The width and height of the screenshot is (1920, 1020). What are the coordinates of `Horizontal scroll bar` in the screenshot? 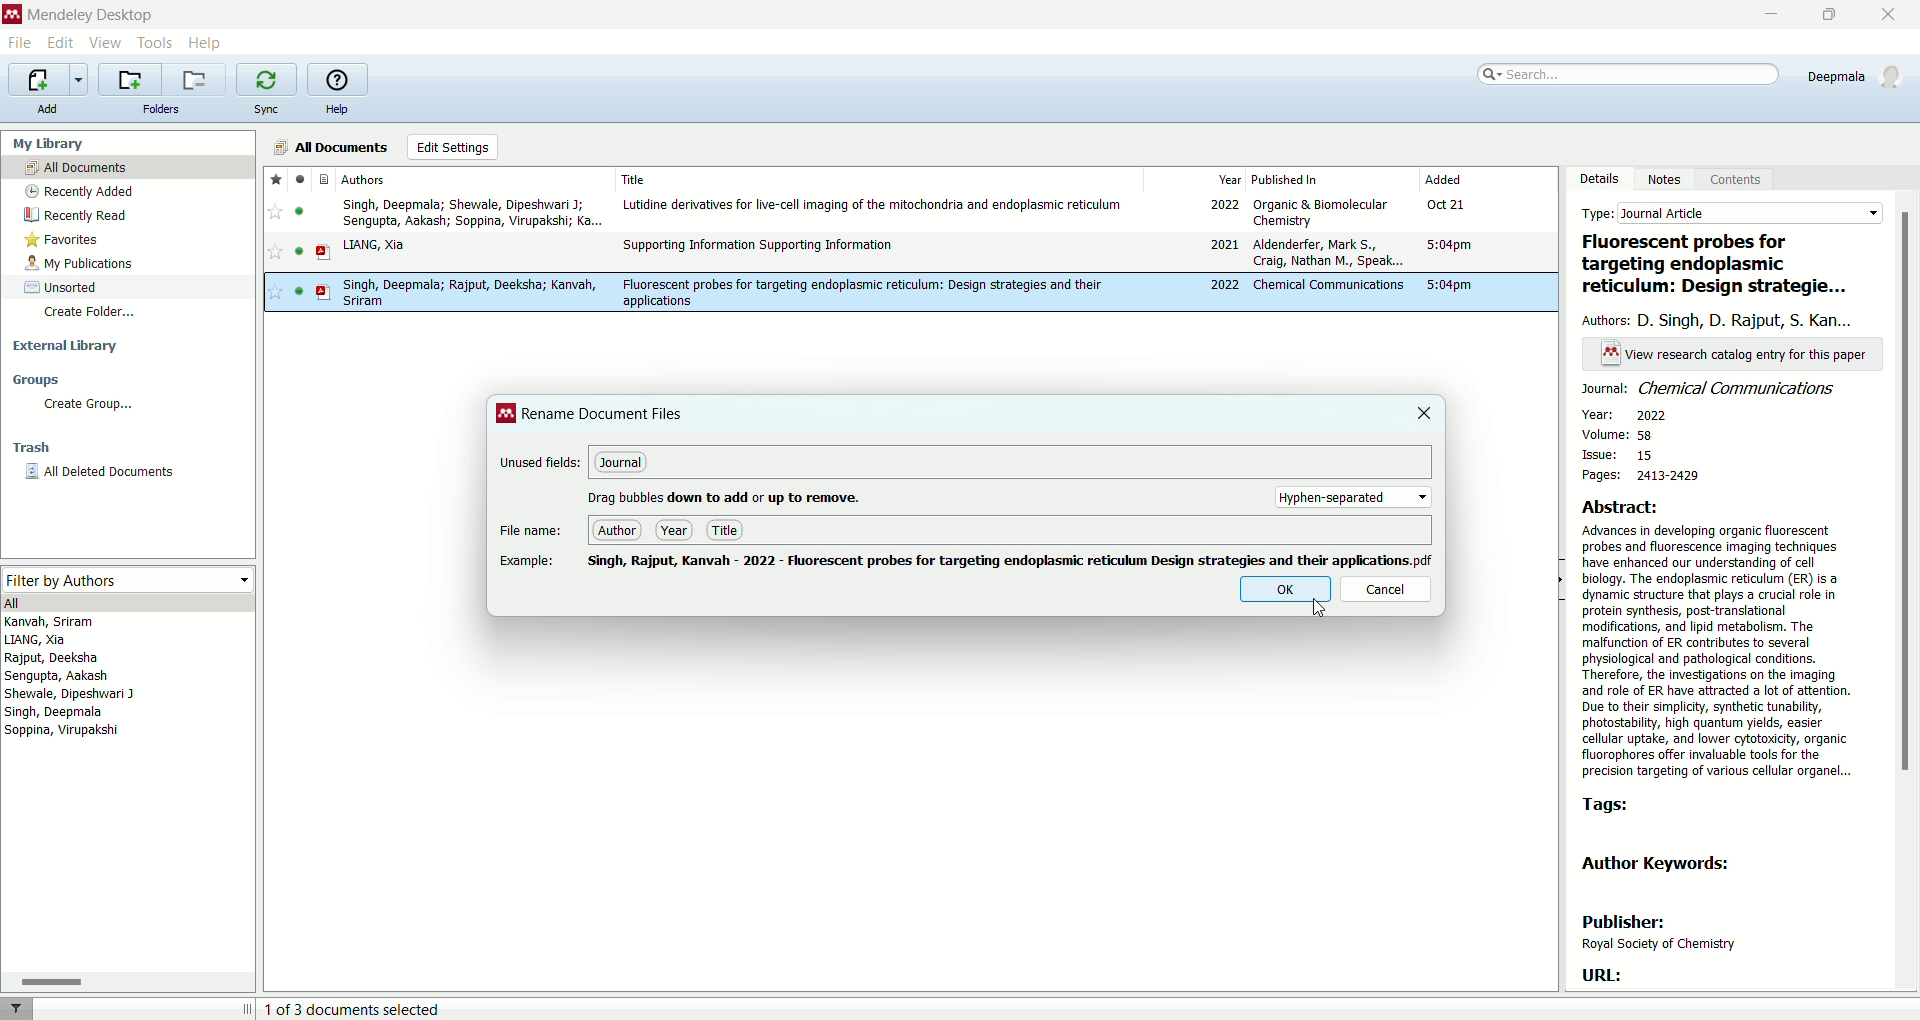 It's located at (128, 981).